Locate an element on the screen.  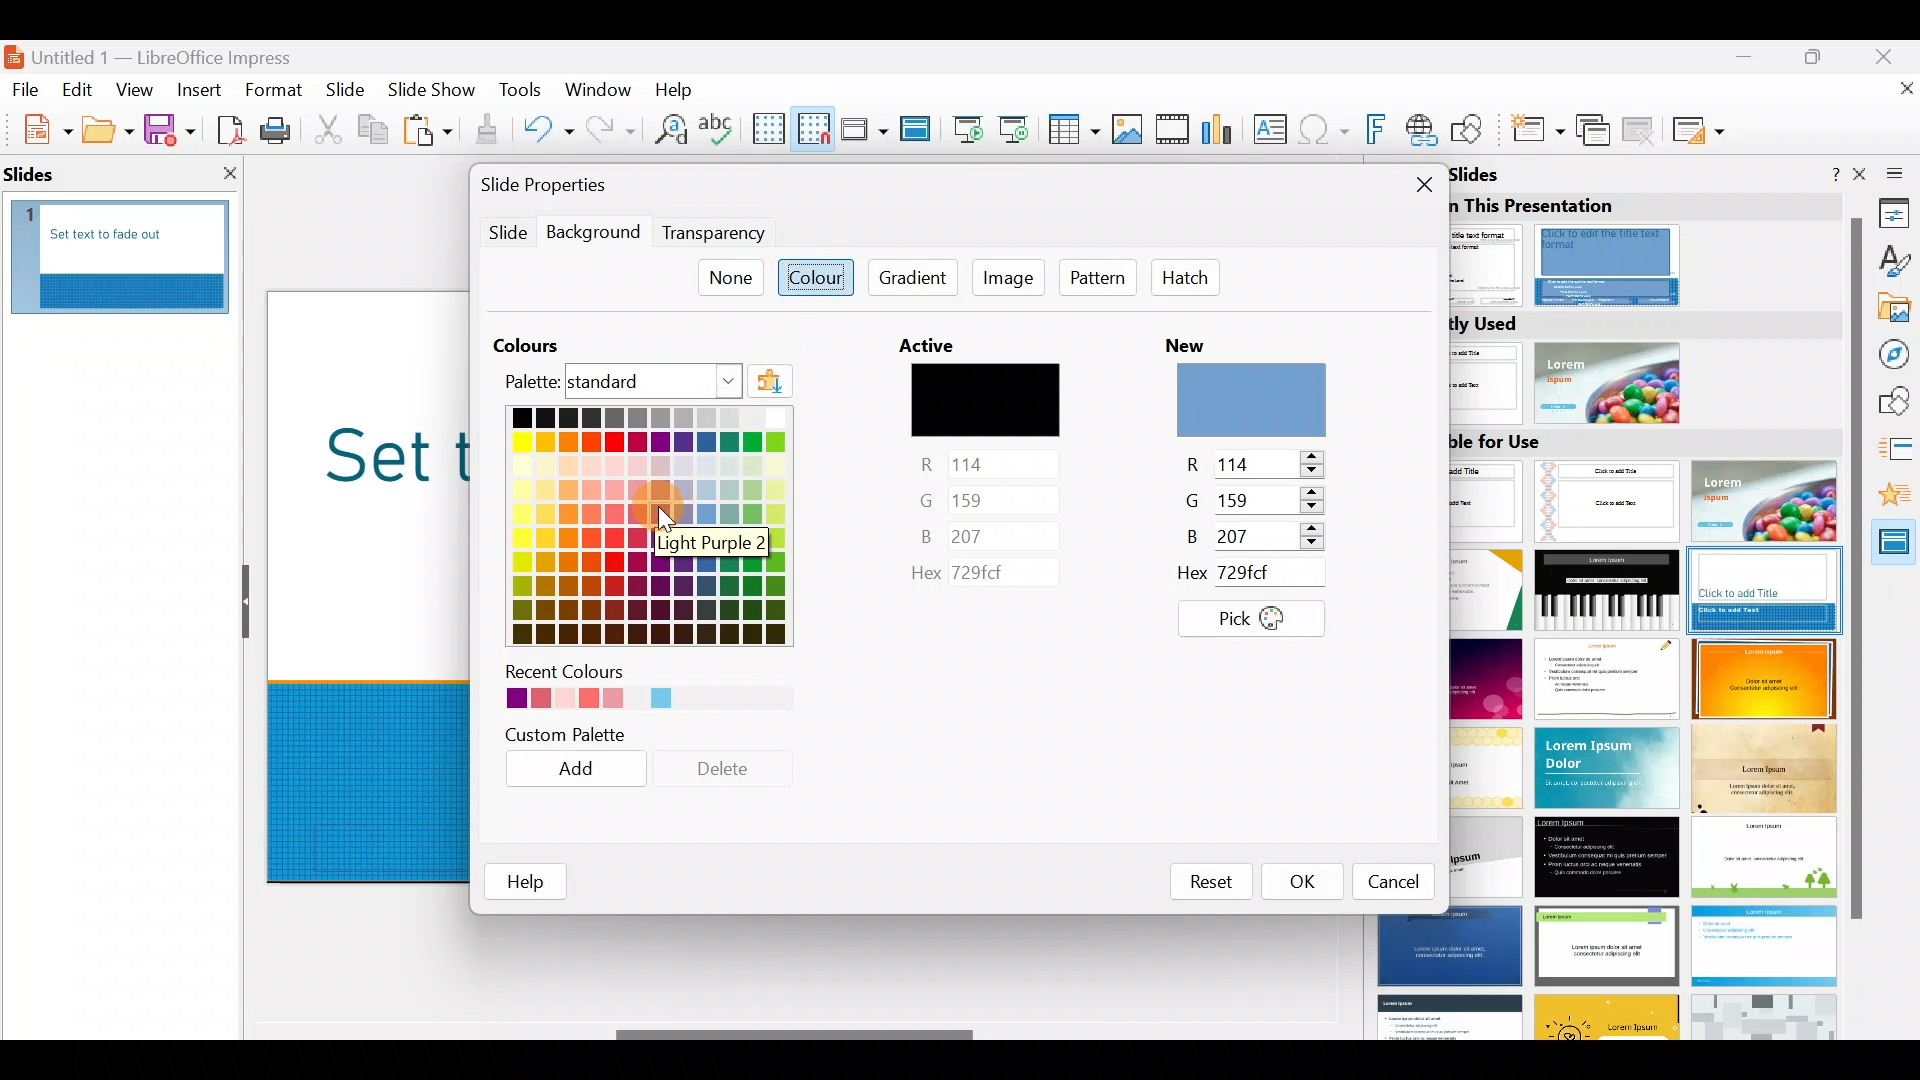
Slide properties is located at coordinates (577, 187).